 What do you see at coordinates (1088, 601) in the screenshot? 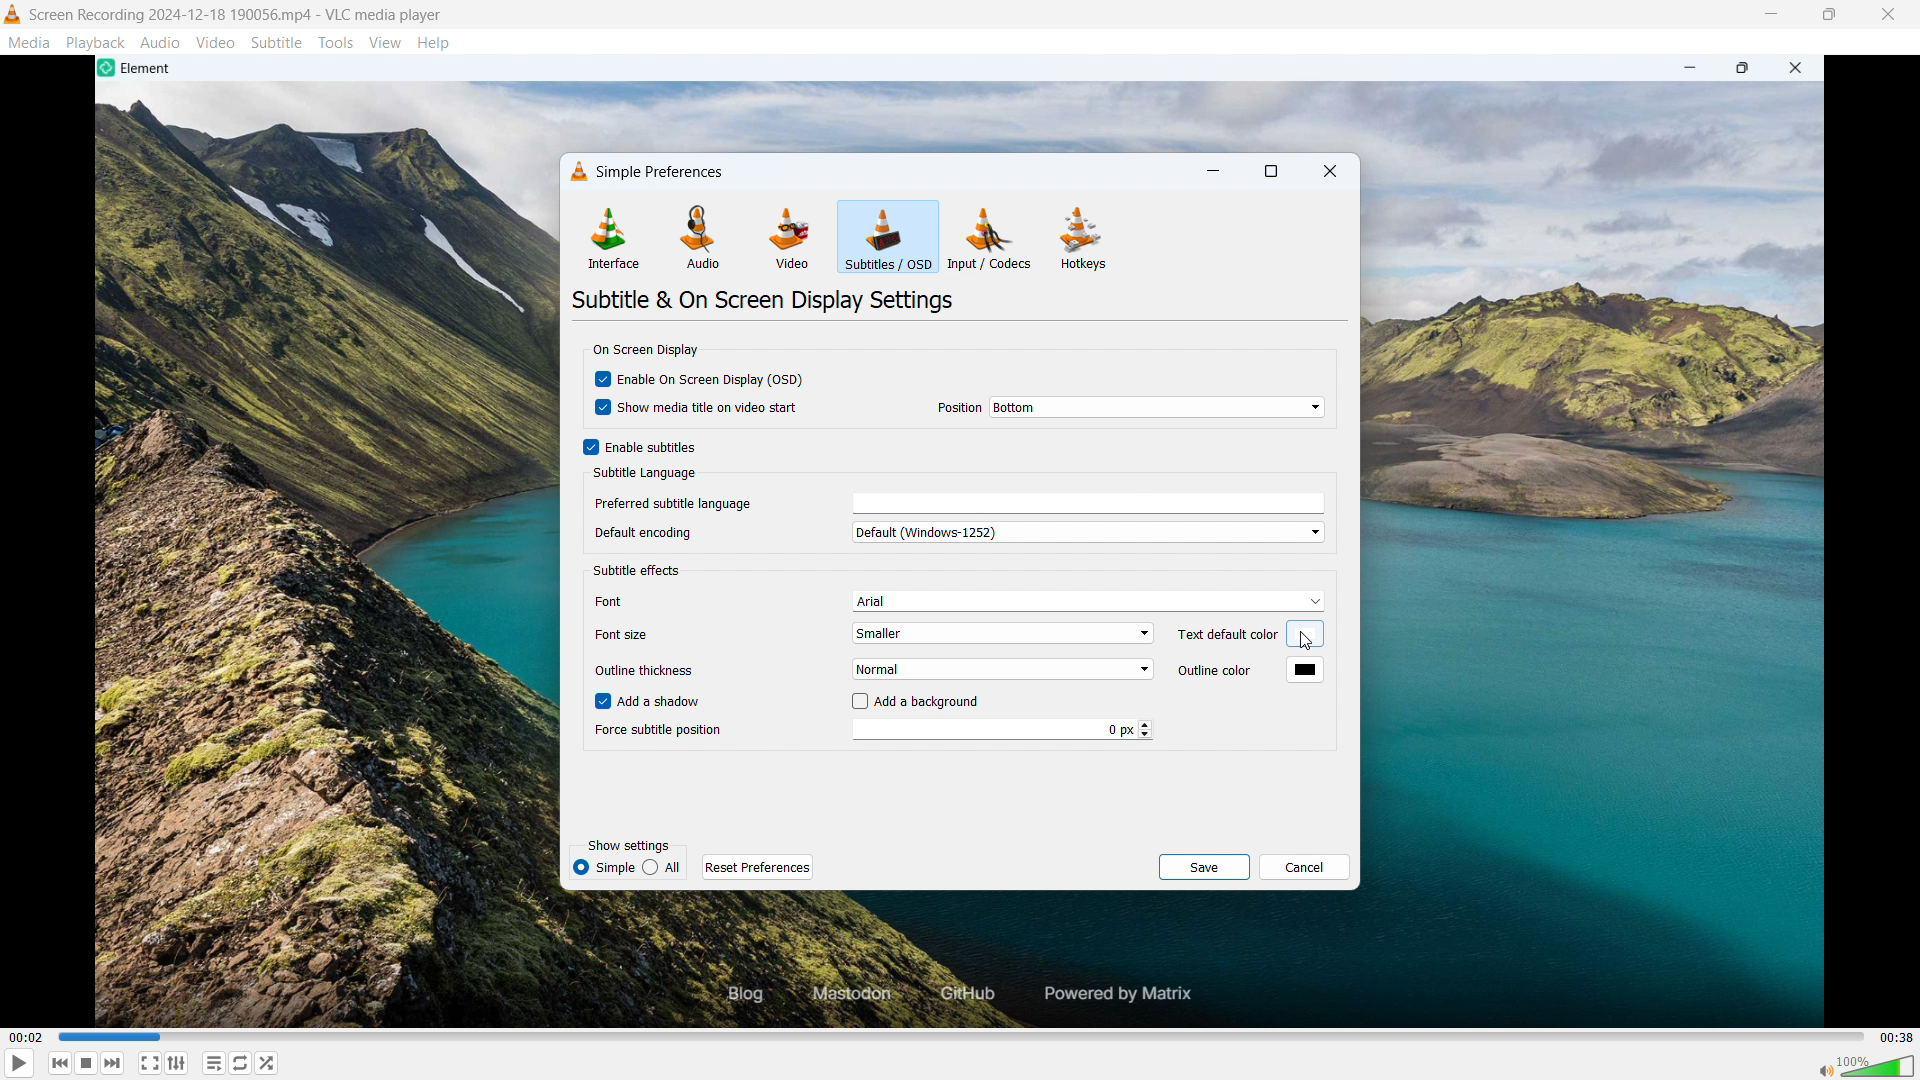
I see `Select subtitle font ` at bounding box center [1088, 601].